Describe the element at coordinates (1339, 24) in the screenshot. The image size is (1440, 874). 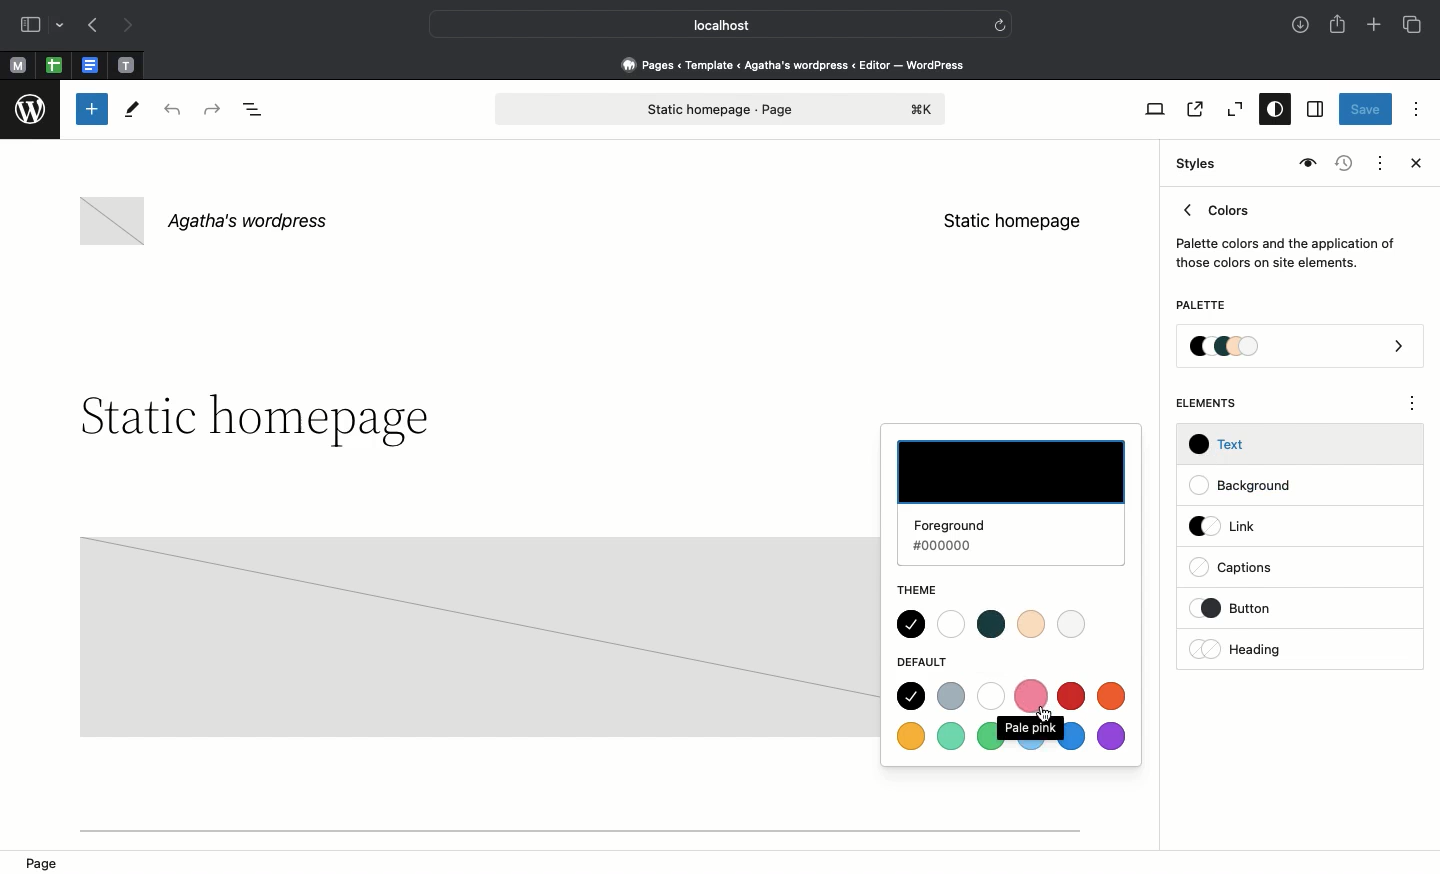
I see `Share` at that location.